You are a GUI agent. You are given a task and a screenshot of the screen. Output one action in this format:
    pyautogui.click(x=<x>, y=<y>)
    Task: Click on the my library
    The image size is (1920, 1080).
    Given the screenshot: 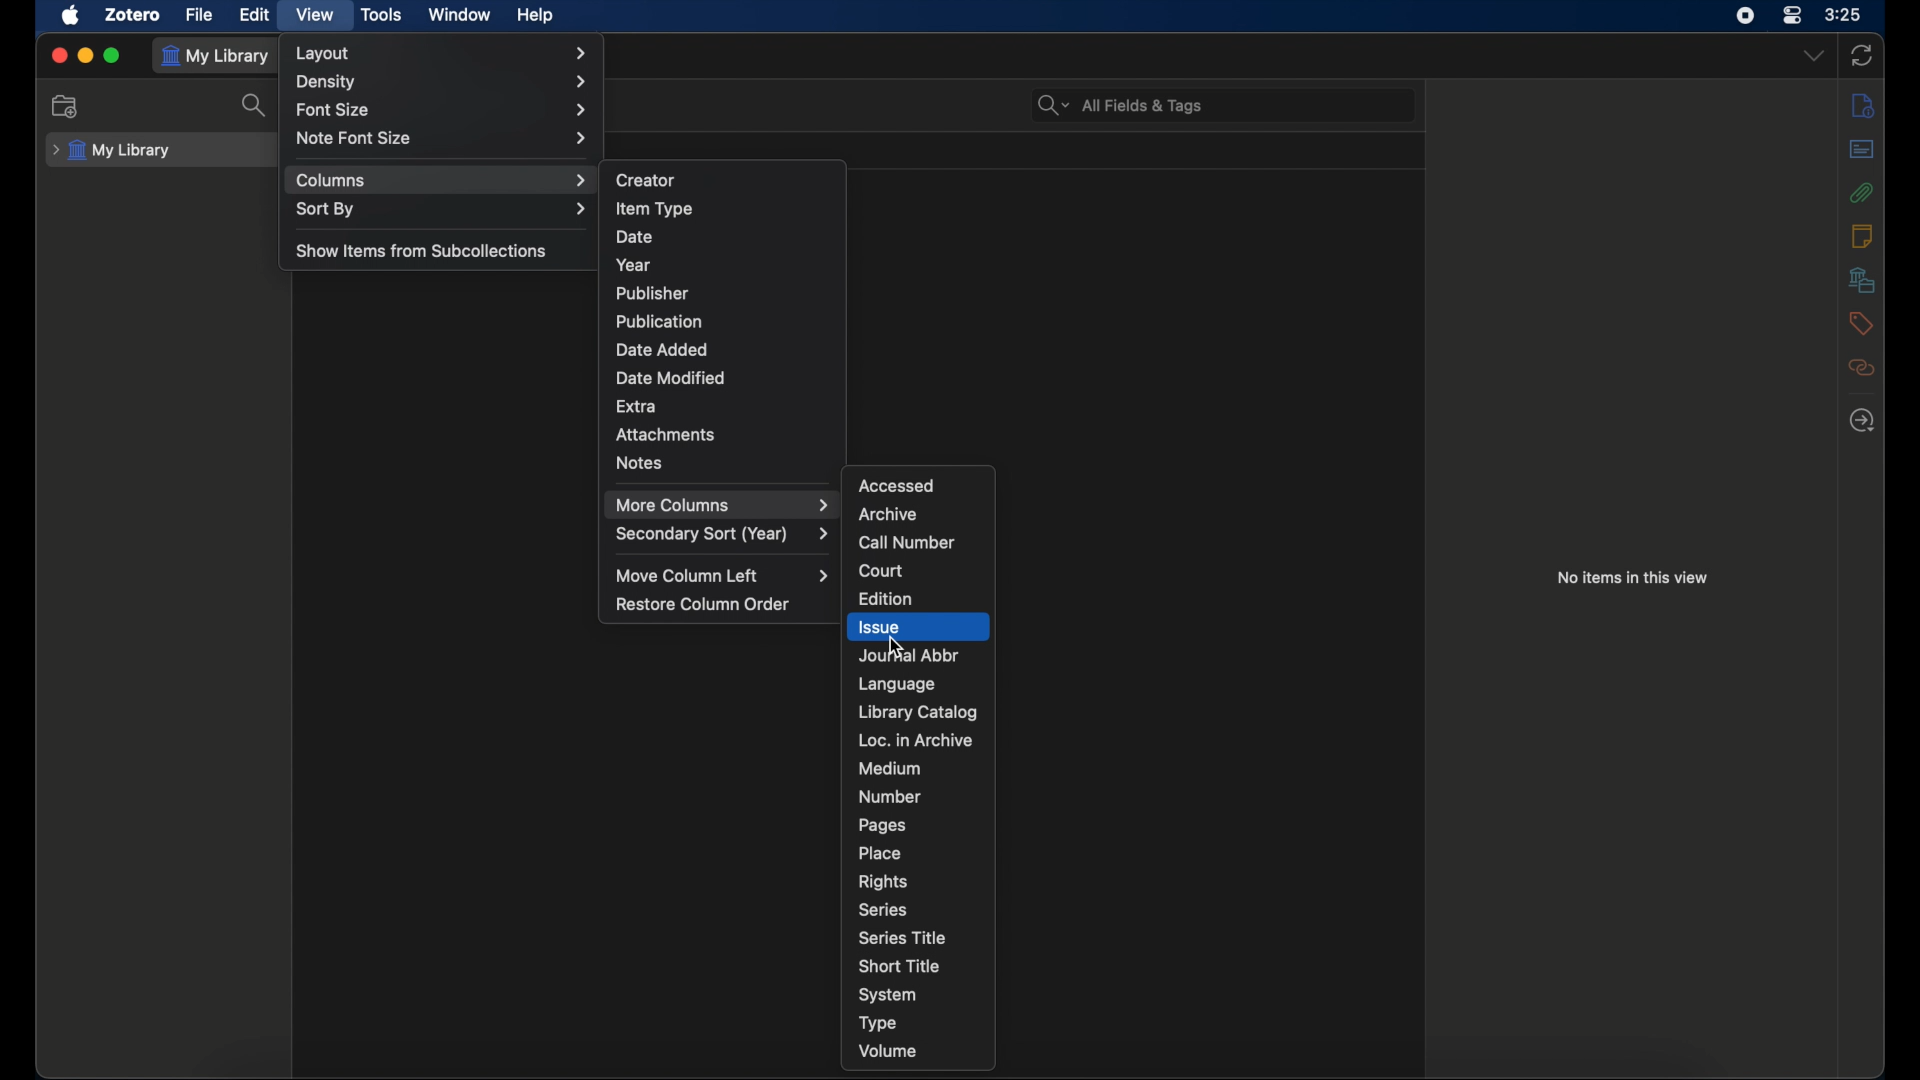 What is the action you would take?
    pyautogui.click(x=218, y=55)
    